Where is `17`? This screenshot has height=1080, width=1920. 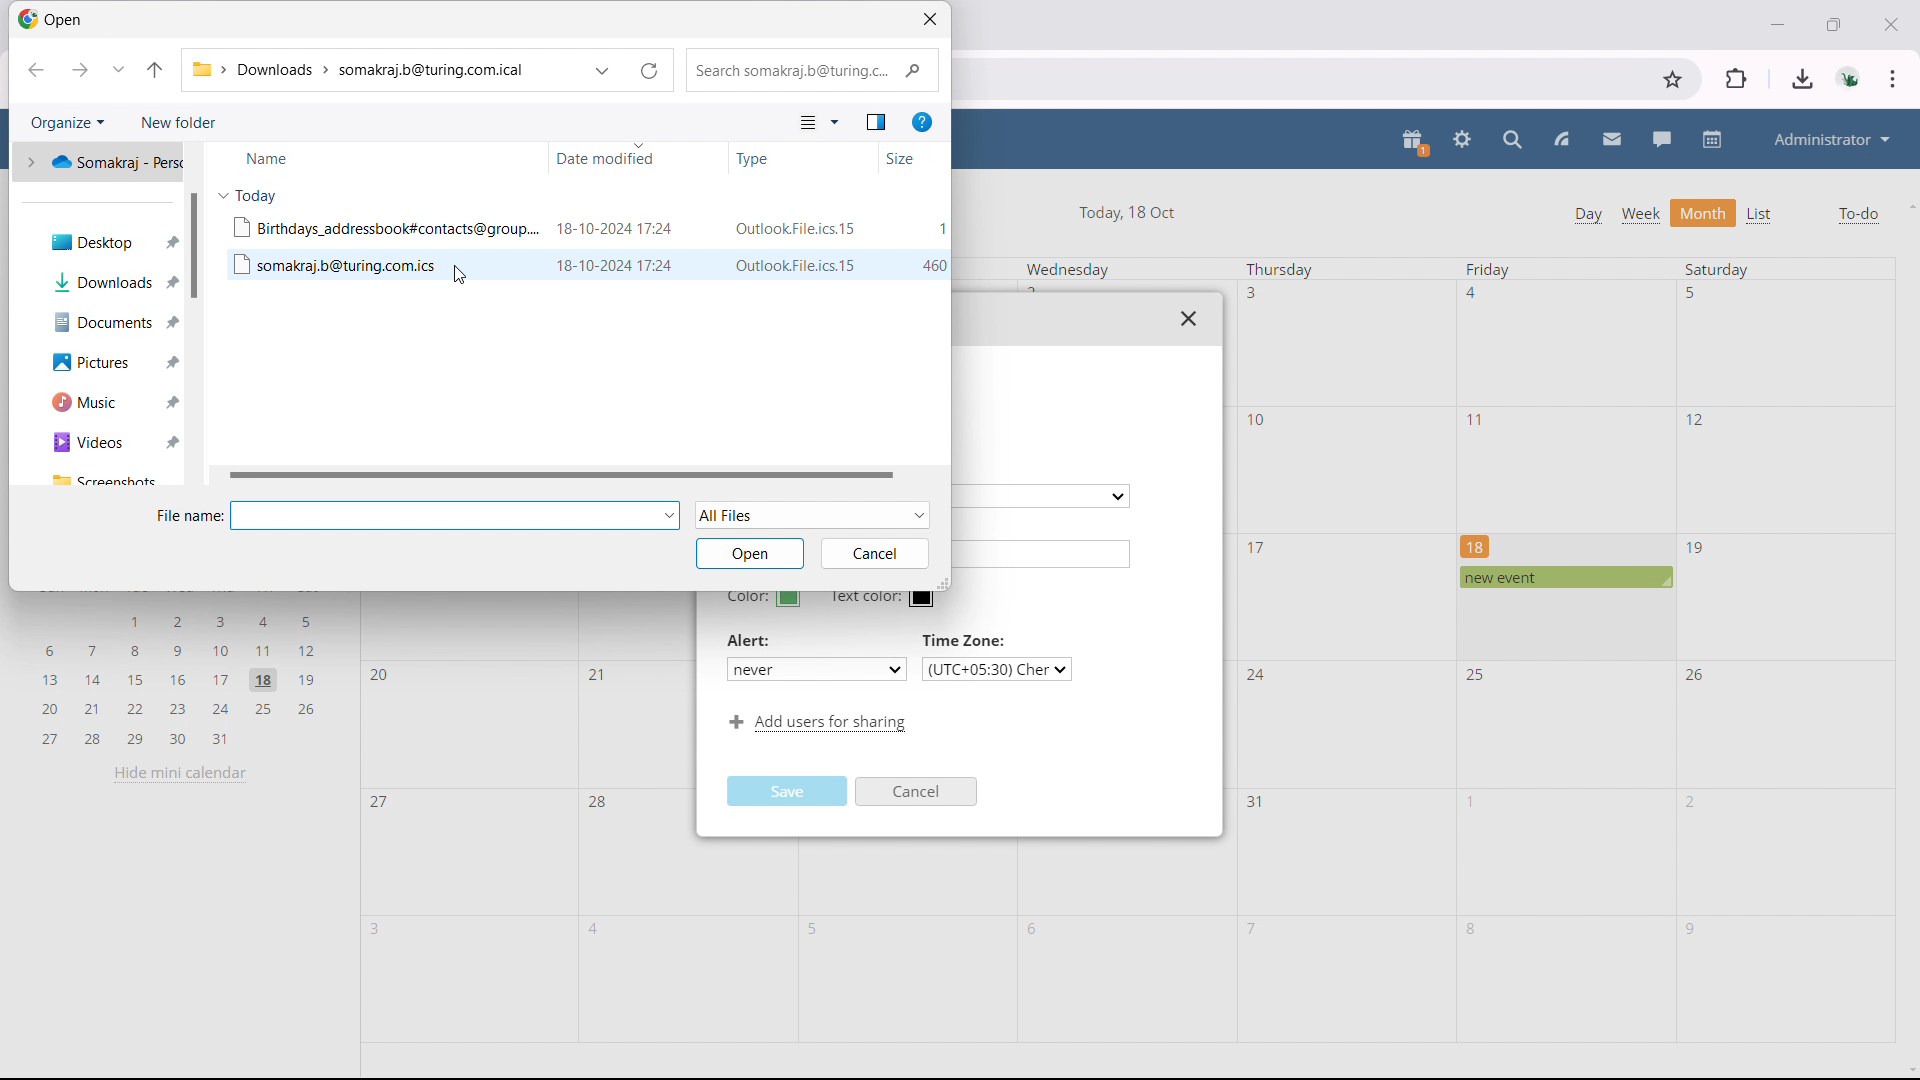 17 is located at coordinates (1257, 547).